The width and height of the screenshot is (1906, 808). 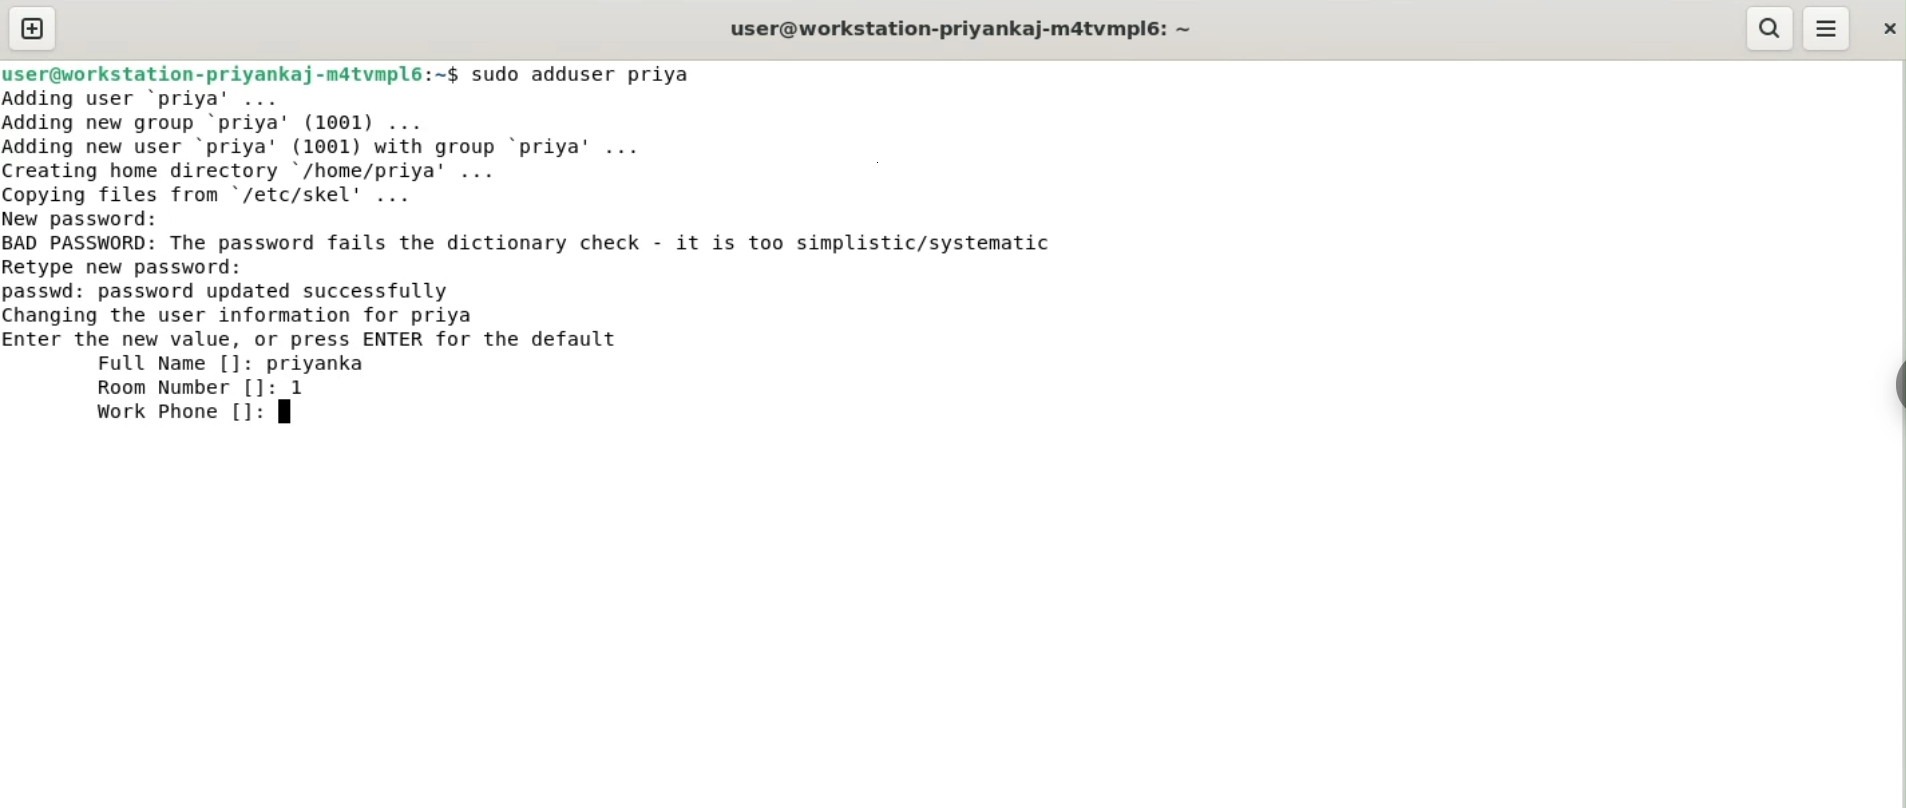 I want to click on search, so click(x=1771, y=29).